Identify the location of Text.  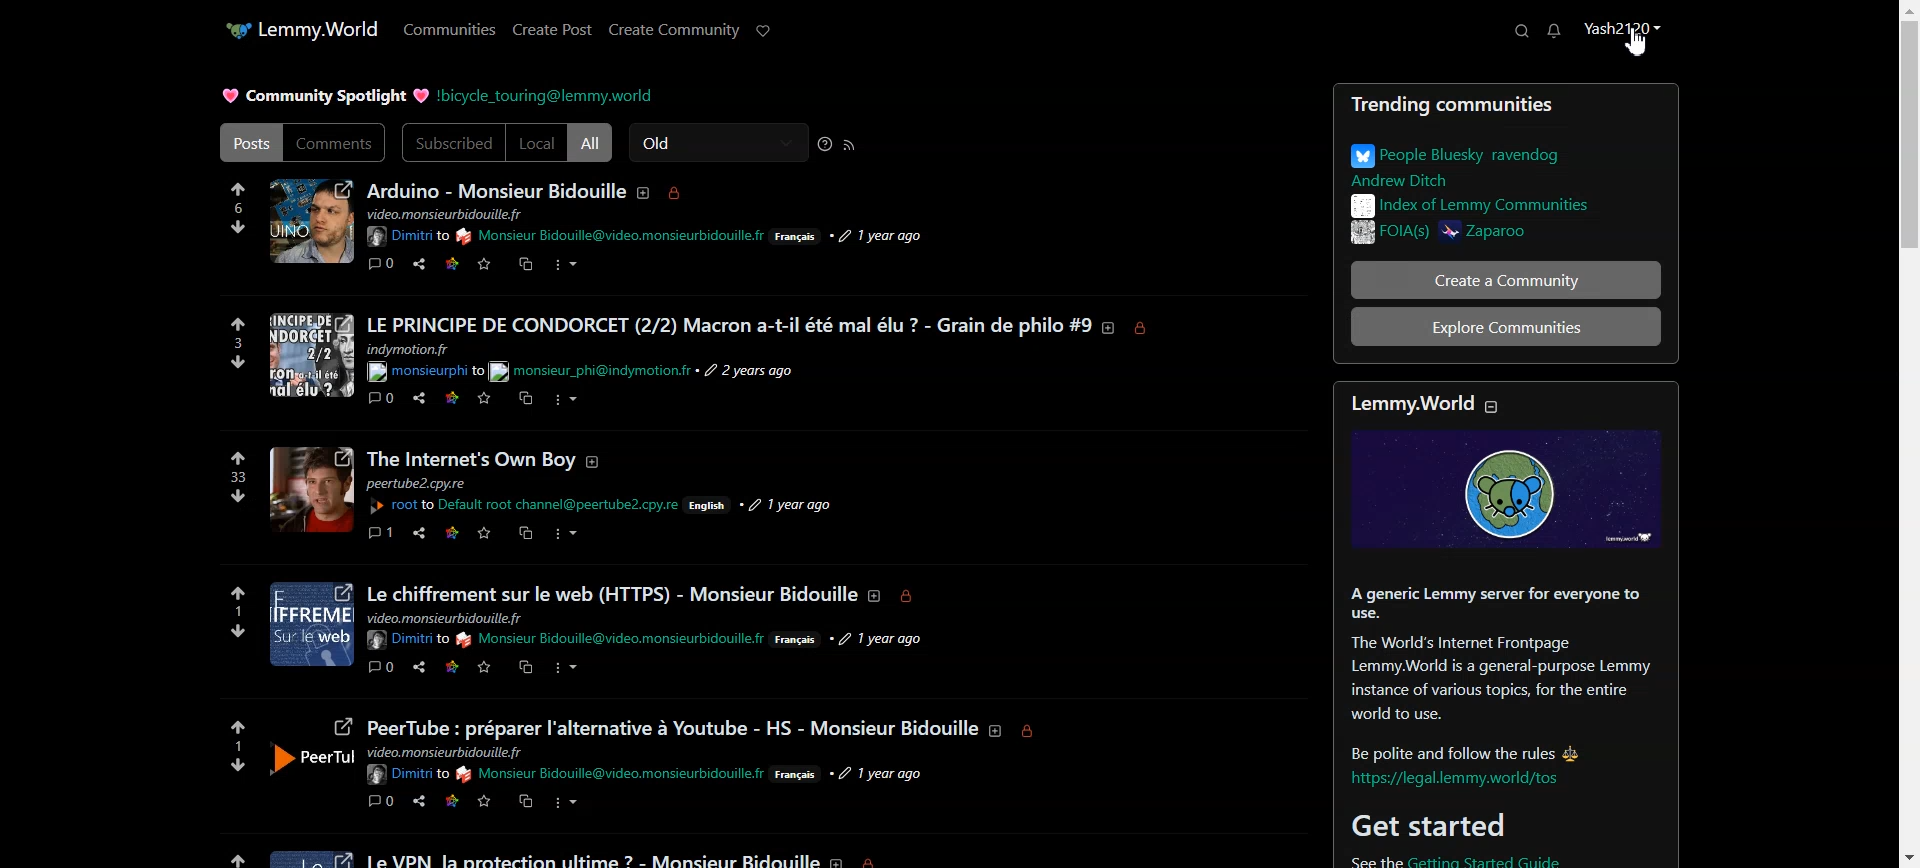
(323, 97).